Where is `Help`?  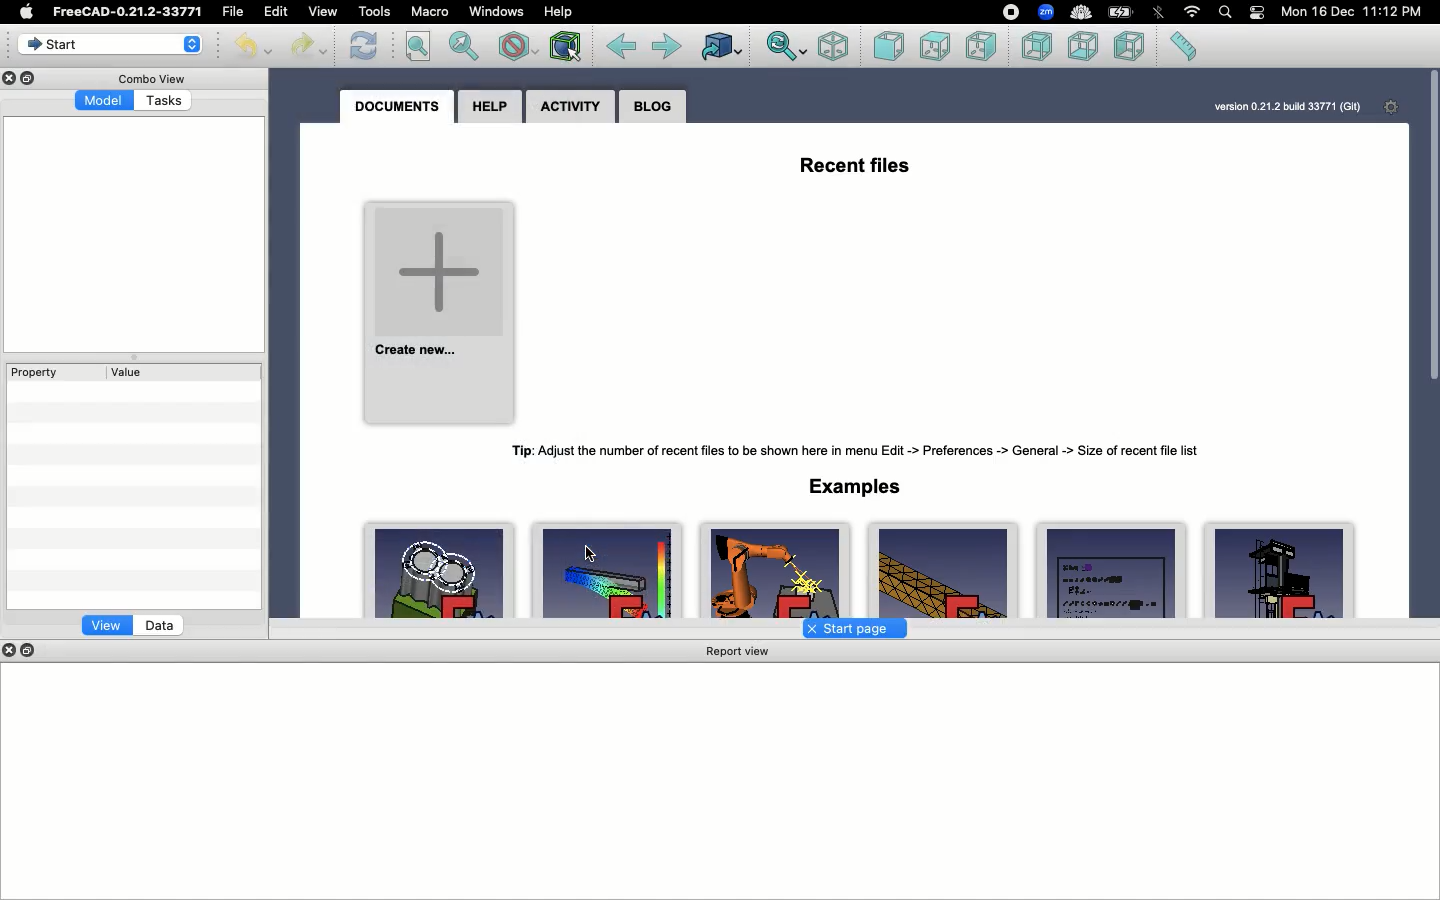
Help is located at coordinates (490, 107).